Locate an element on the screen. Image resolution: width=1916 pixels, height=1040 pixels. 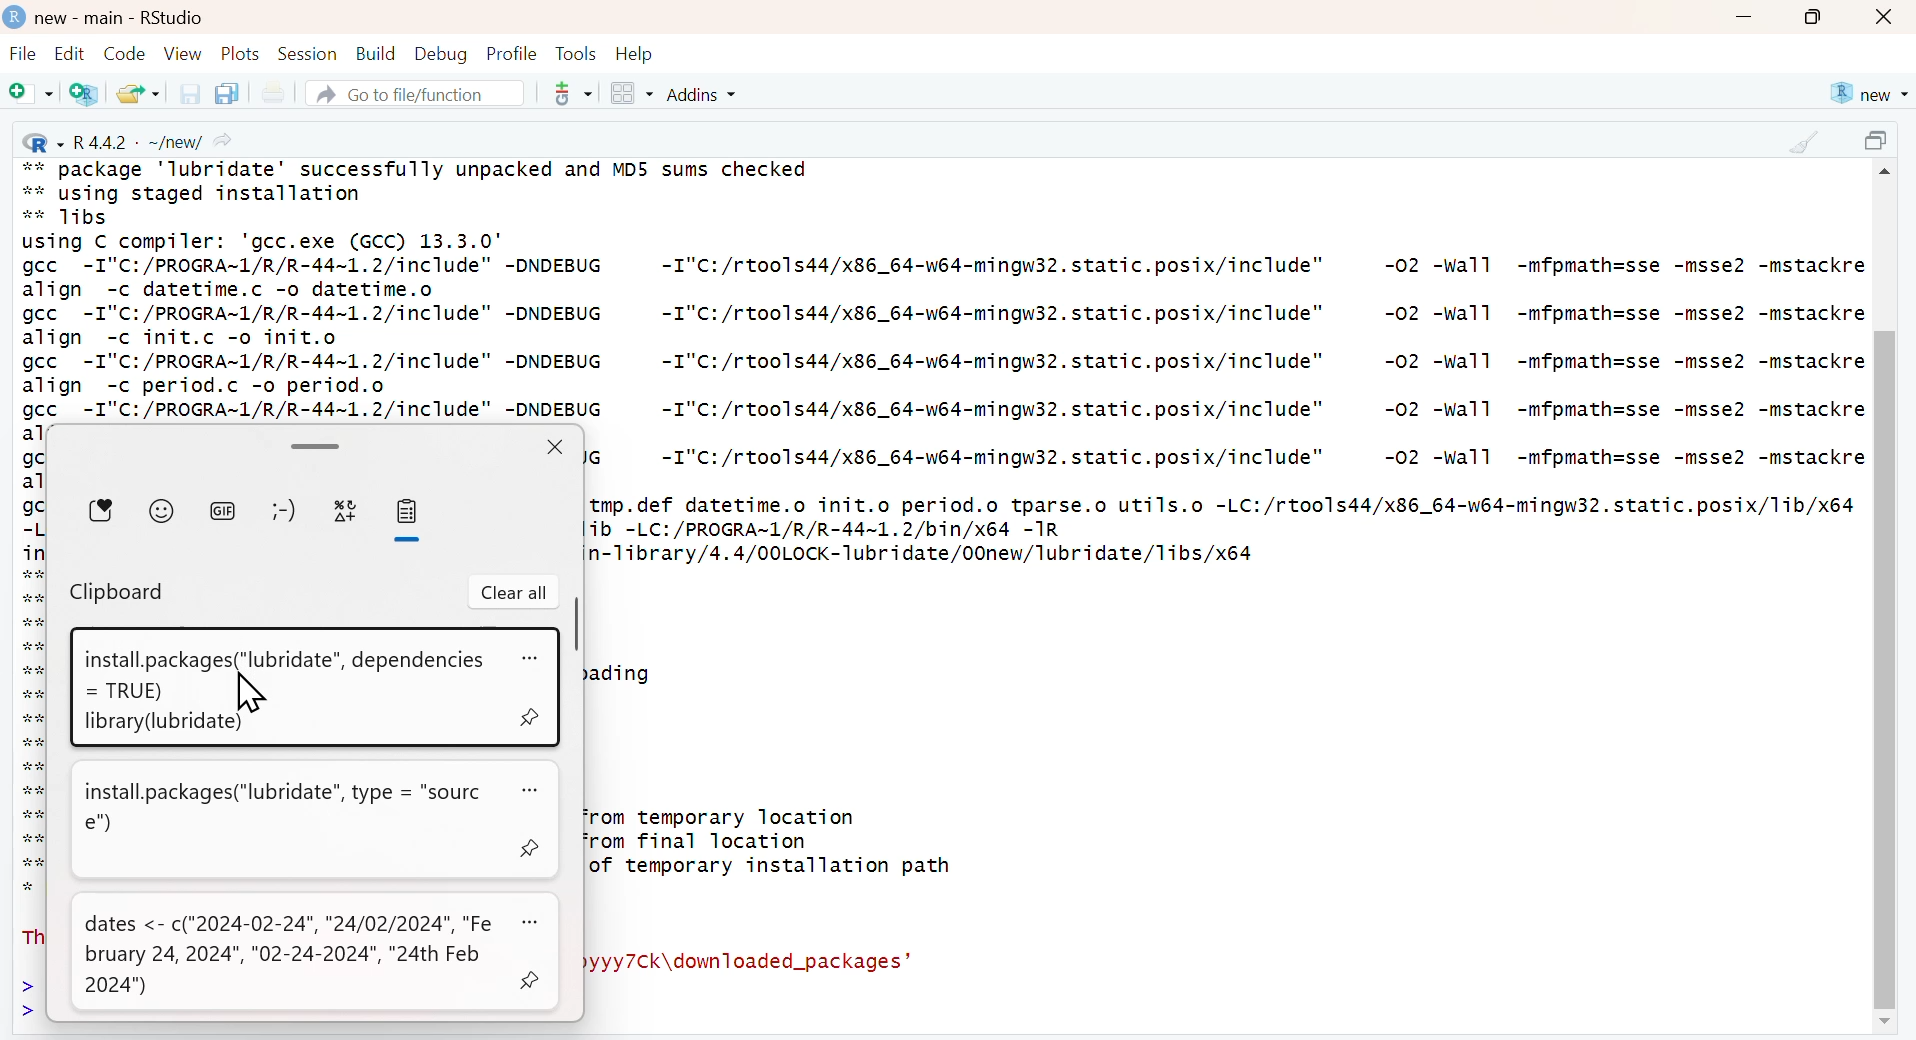
R 4.4.2 . ~/new/ is located at coordinates (130, 140).